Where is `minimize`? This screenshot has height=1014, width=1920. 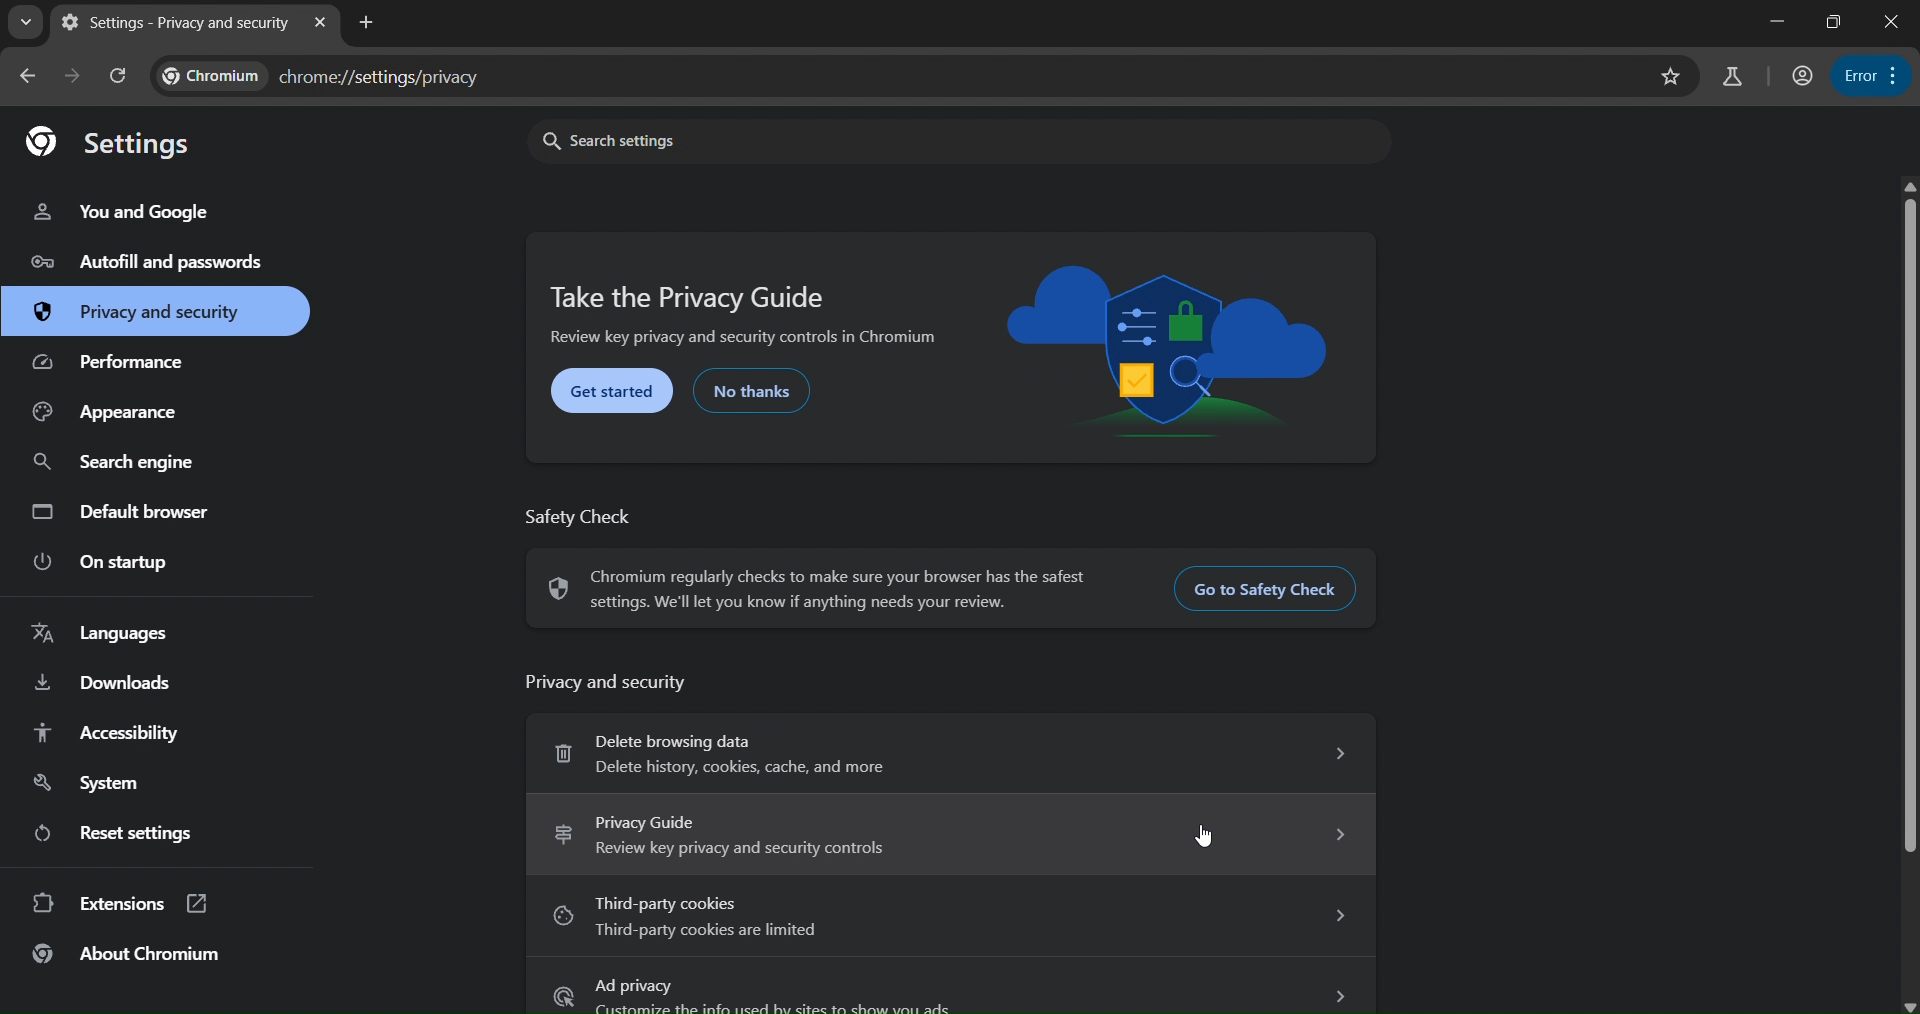 minimize is located at coordinates (1769, 19).